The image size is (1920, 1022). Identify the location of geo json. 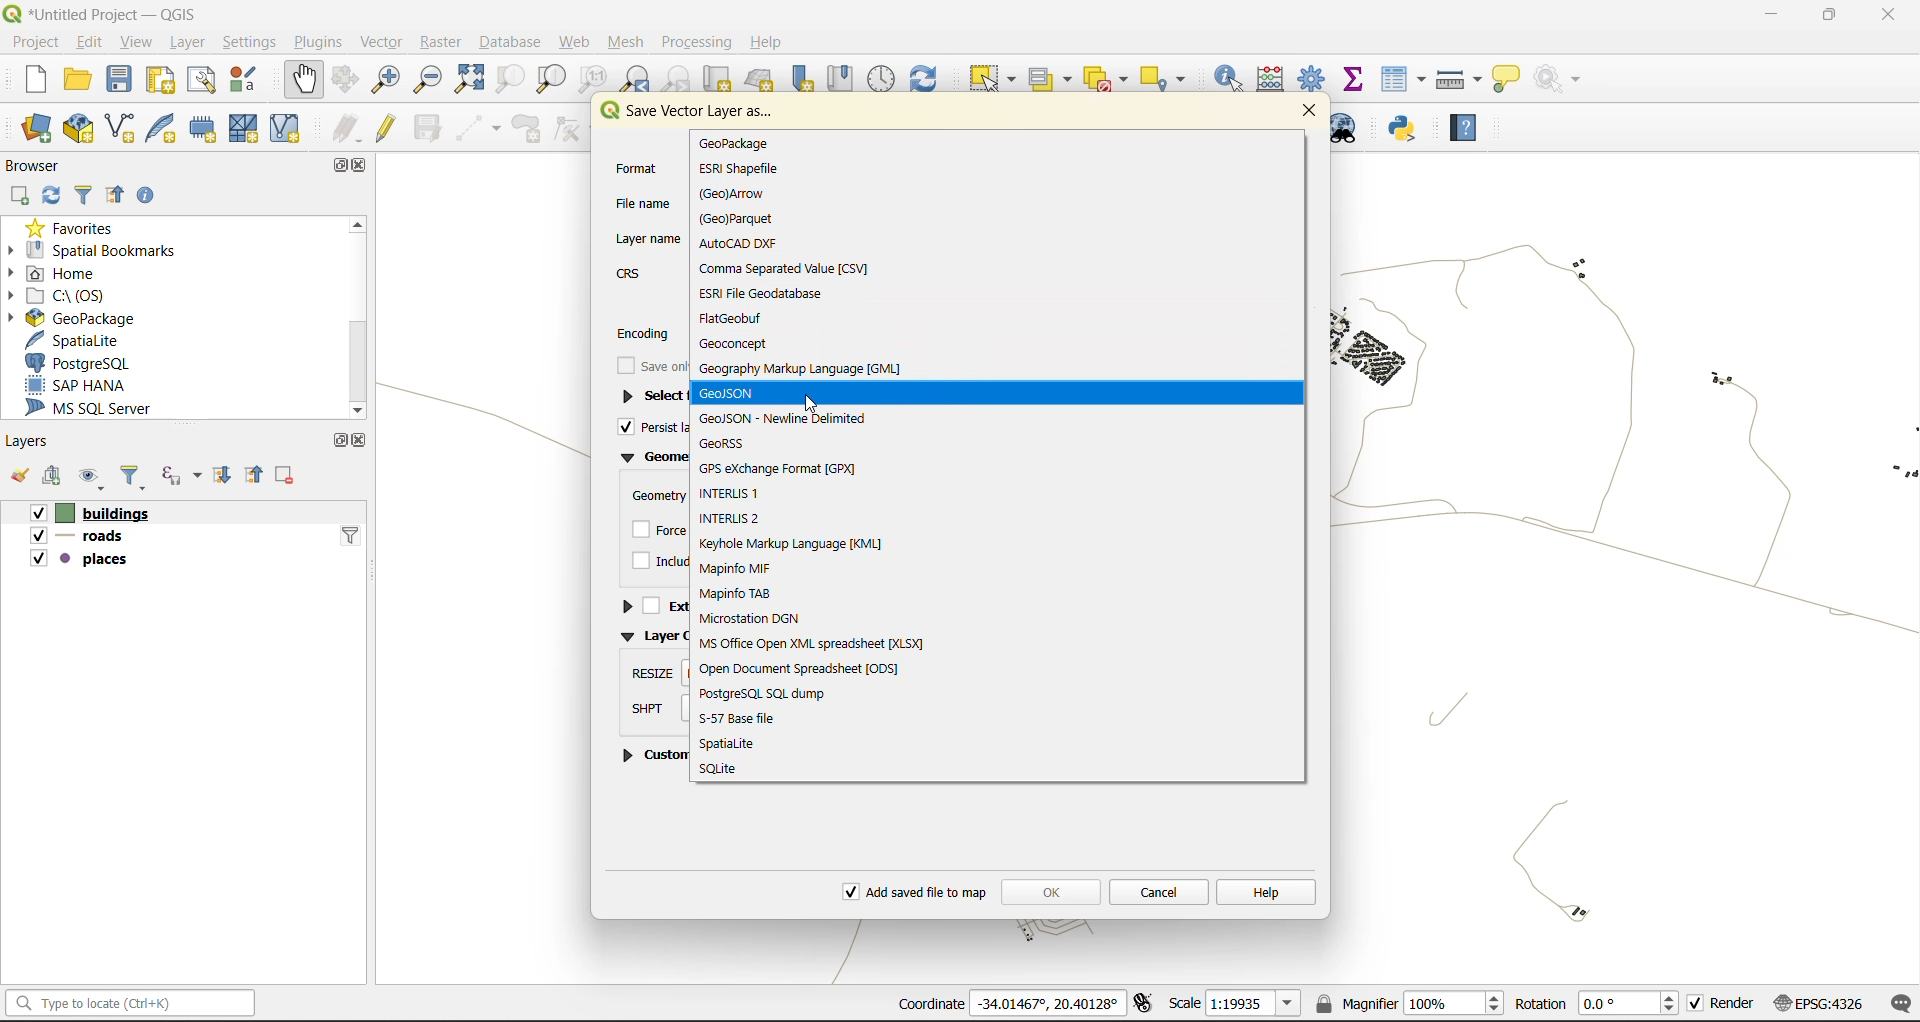
(727, 394).